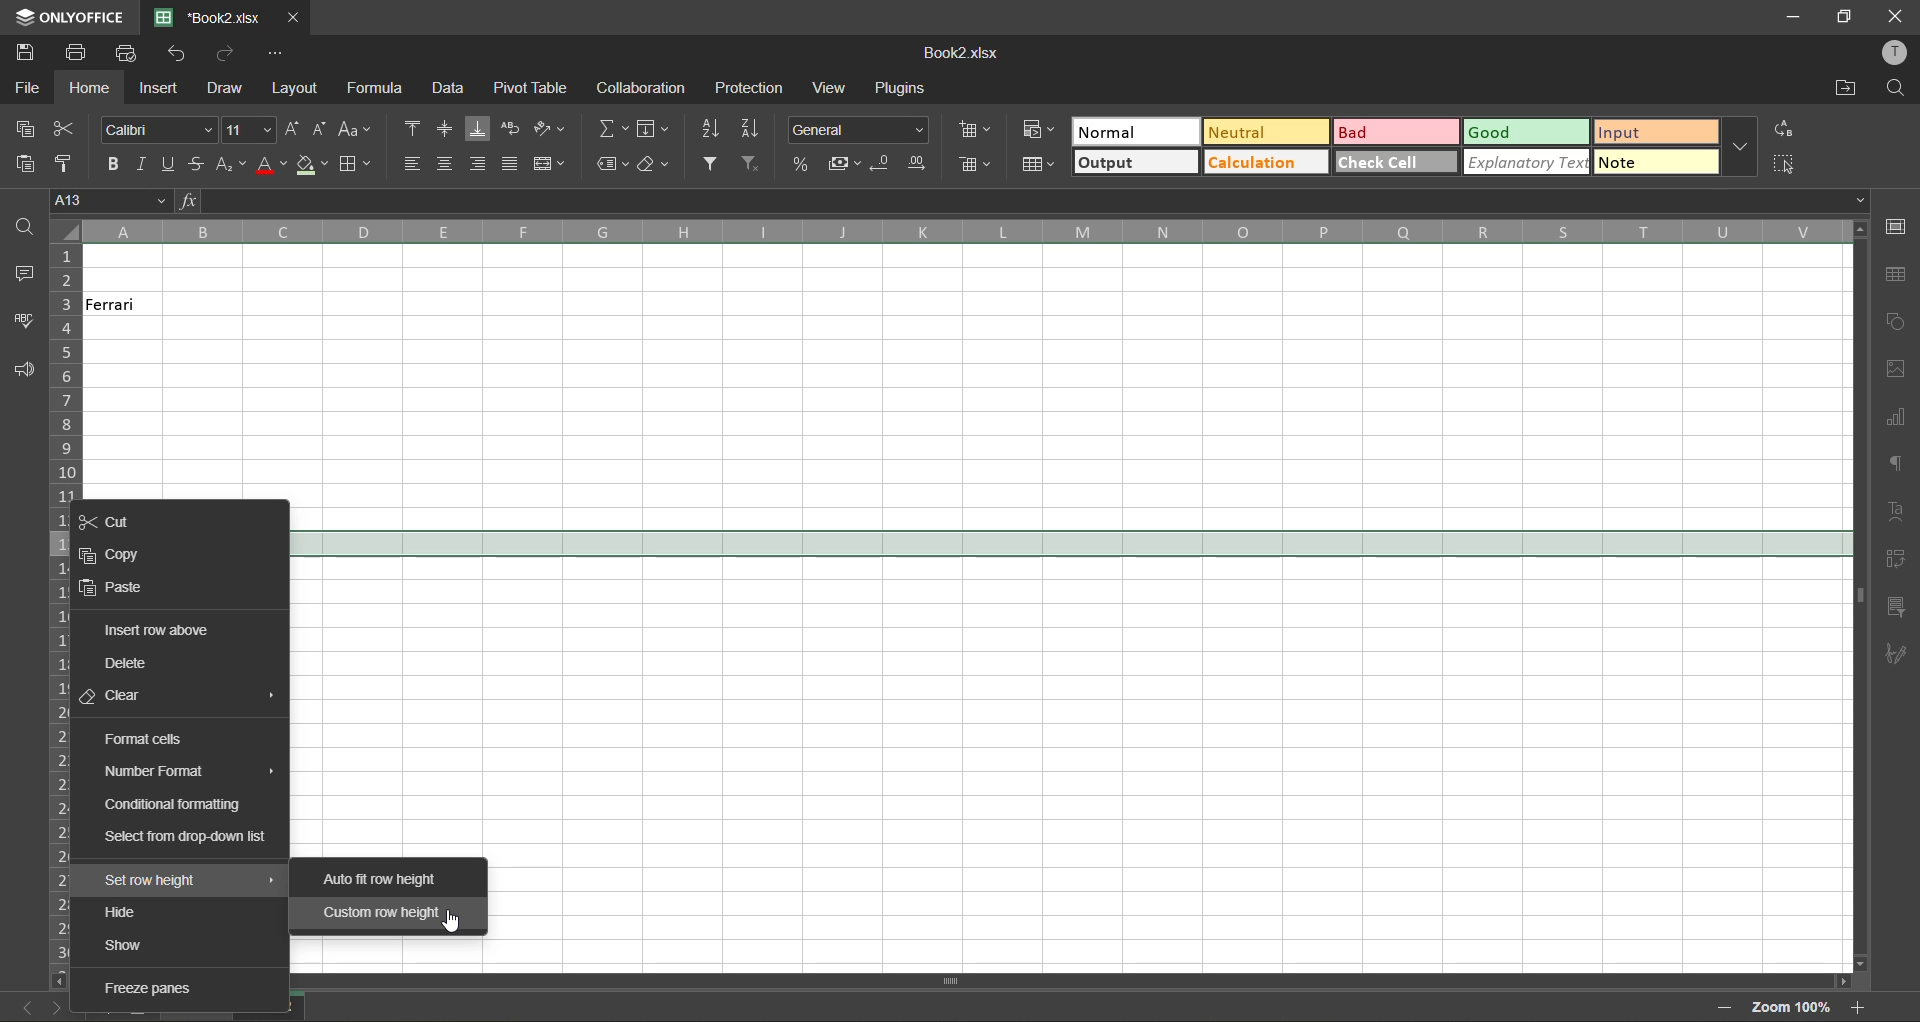  What do you see at coordinates (1038, 130) in the screenshot?
I see `conditional formatting` at bounding box center [1038, 130].